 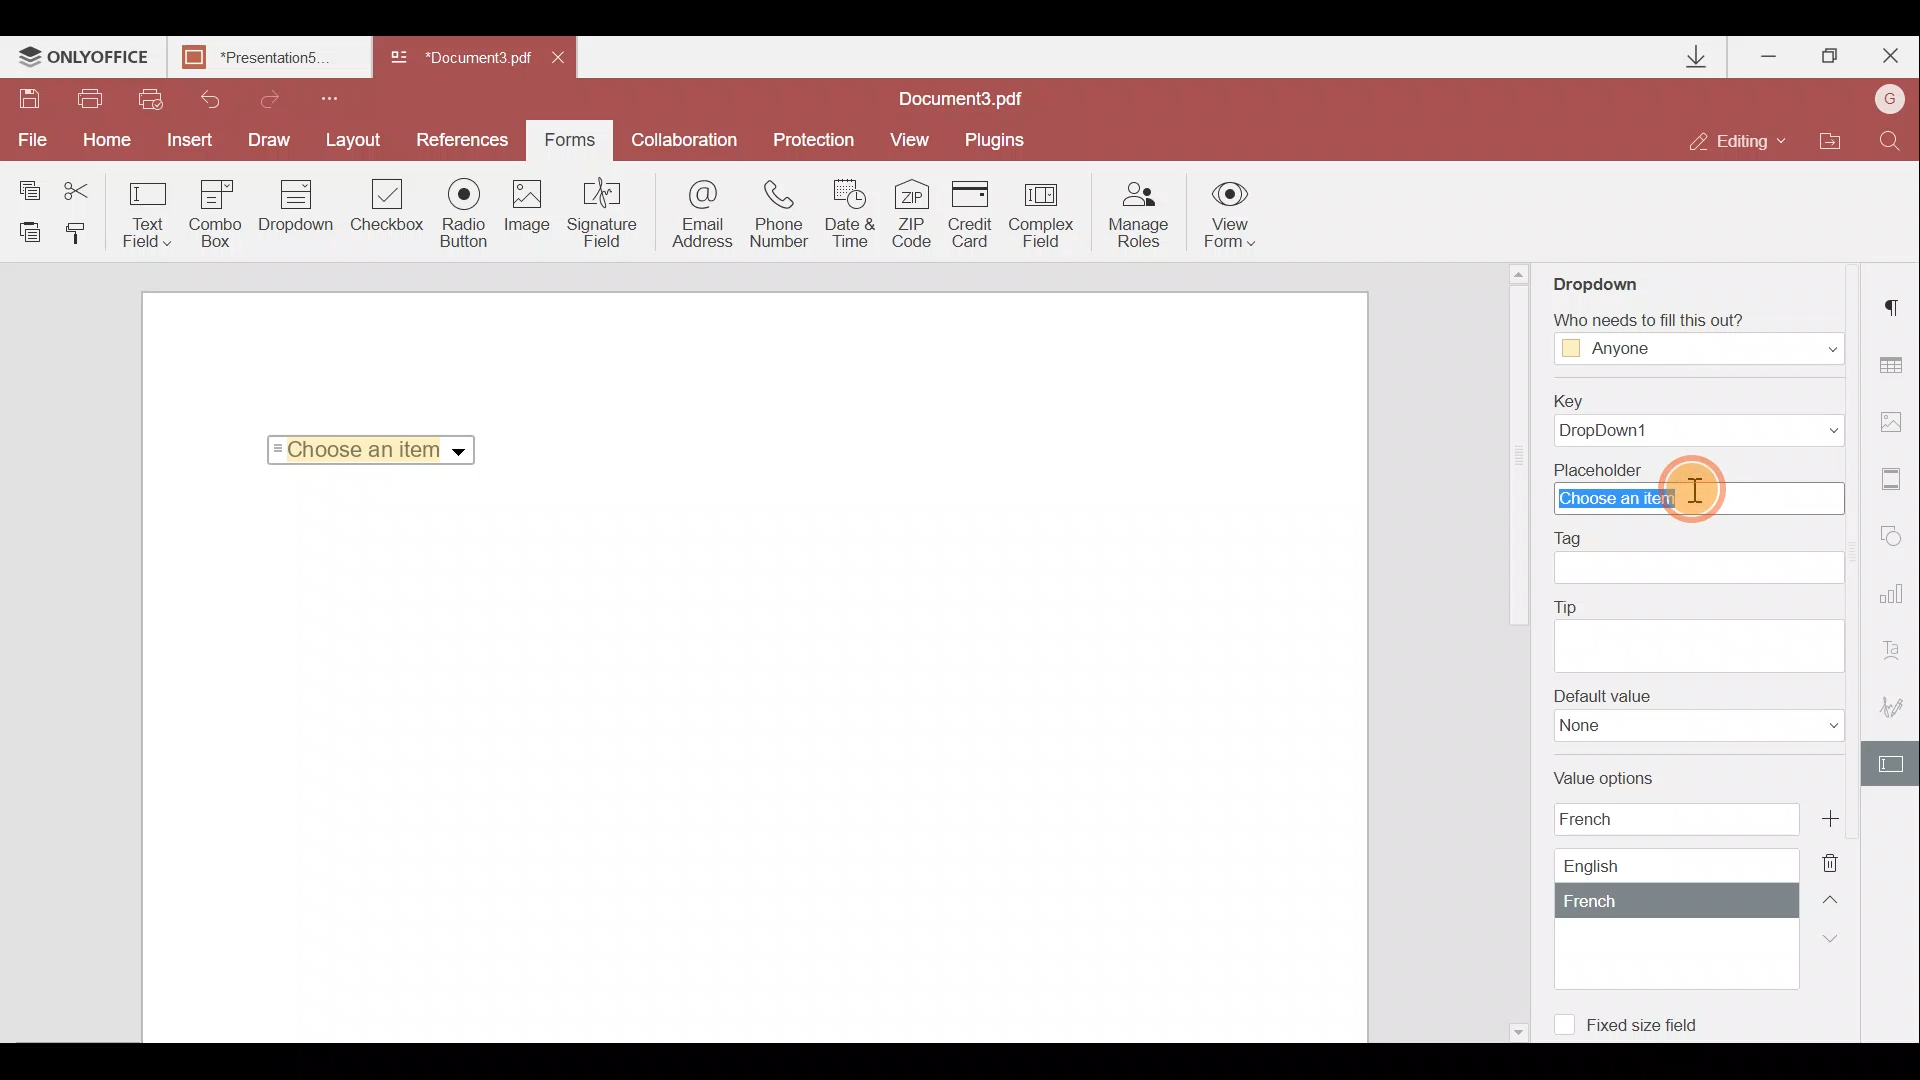 What do you see at coordinates (202, 96) in the screenshot?
I see `Undo` at bounding box center [202, 96].